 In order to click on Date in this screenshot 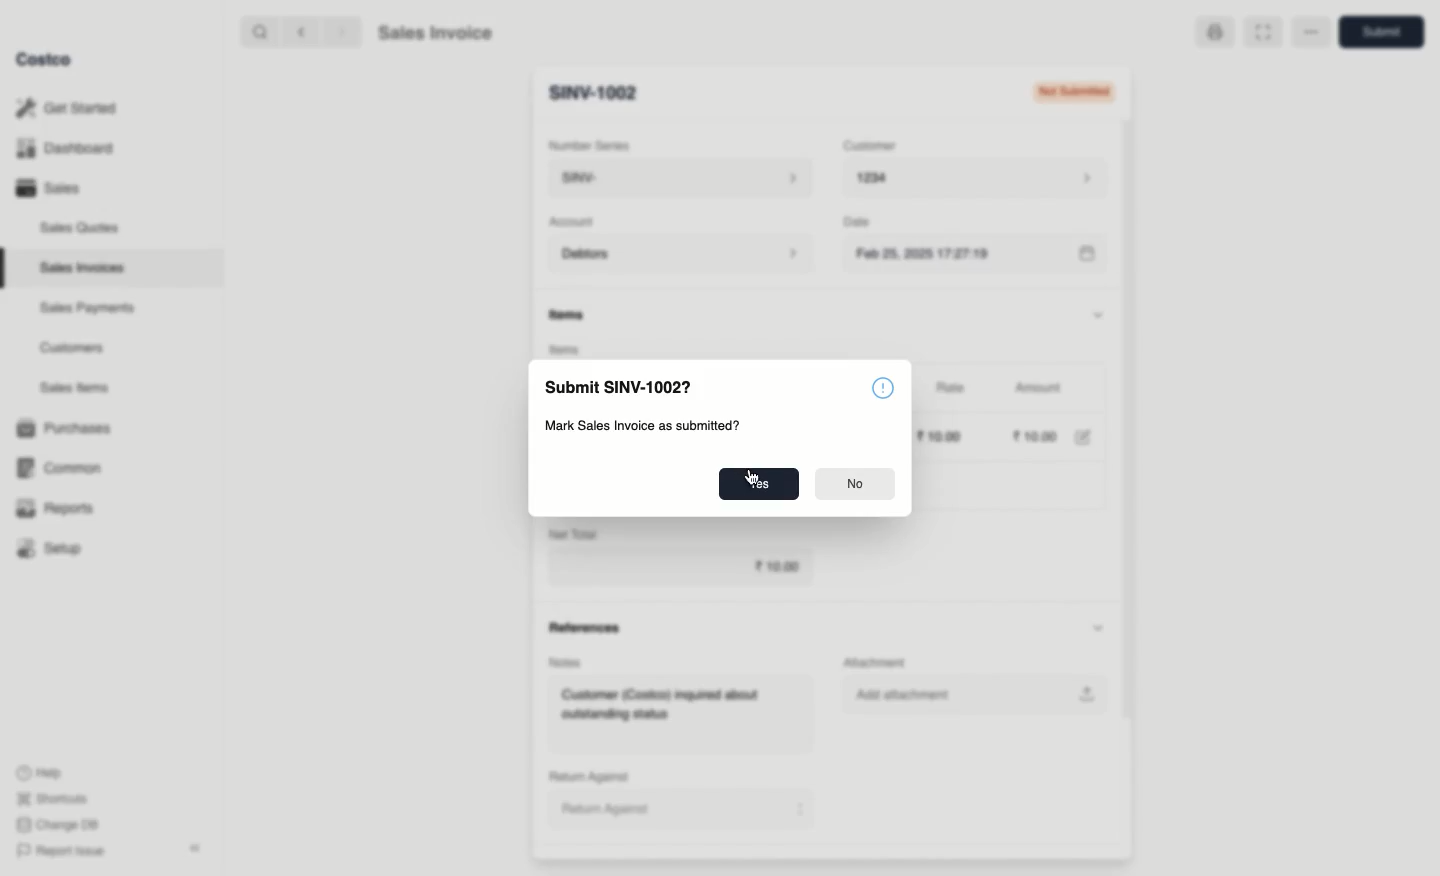, I will do `click(866, 224)`.